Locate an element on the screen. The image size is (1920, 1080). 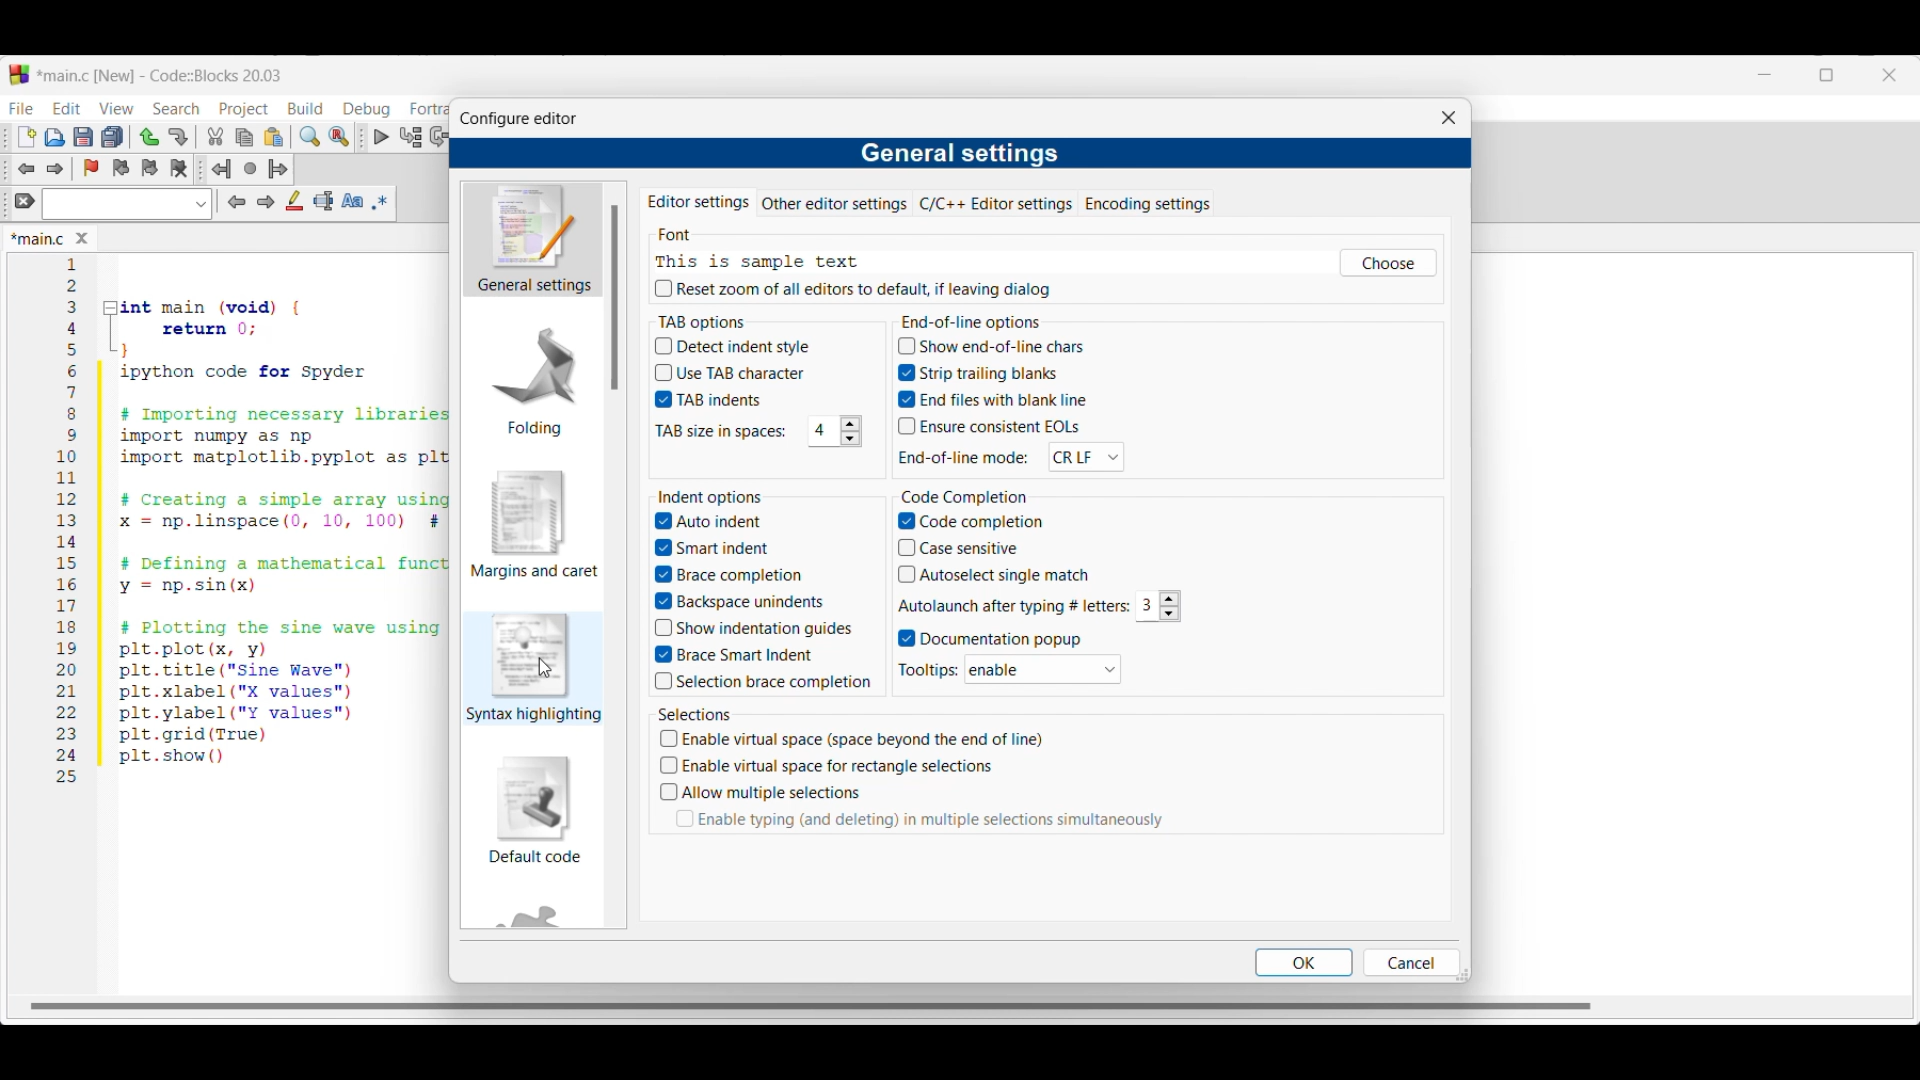
Last jump is located at coordinates (250, 168).